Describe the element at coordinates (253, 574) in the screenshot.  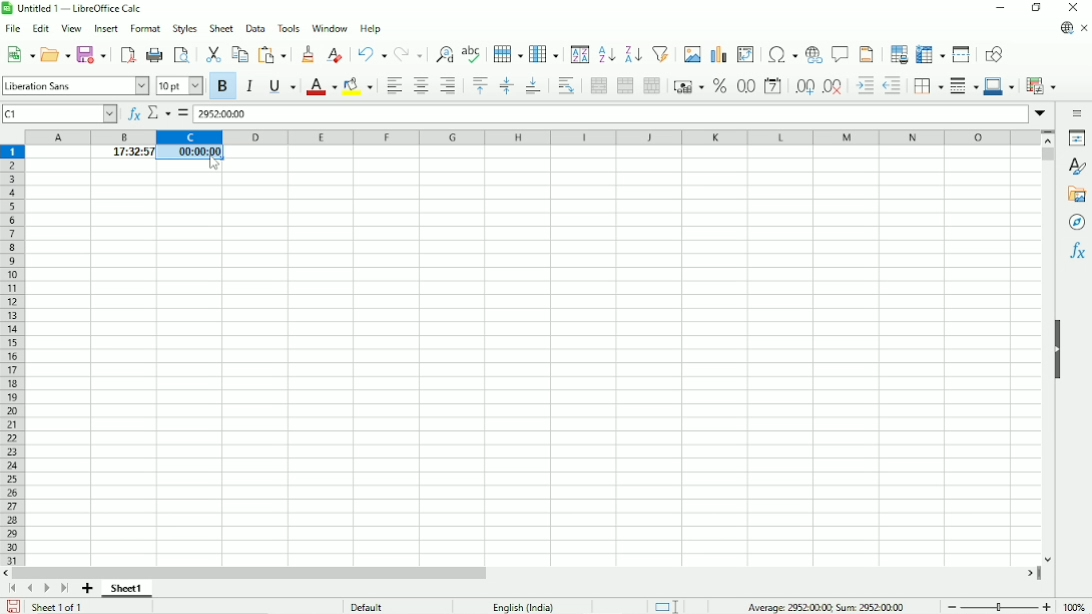
I see `Horizontal scrollbar` at that location.